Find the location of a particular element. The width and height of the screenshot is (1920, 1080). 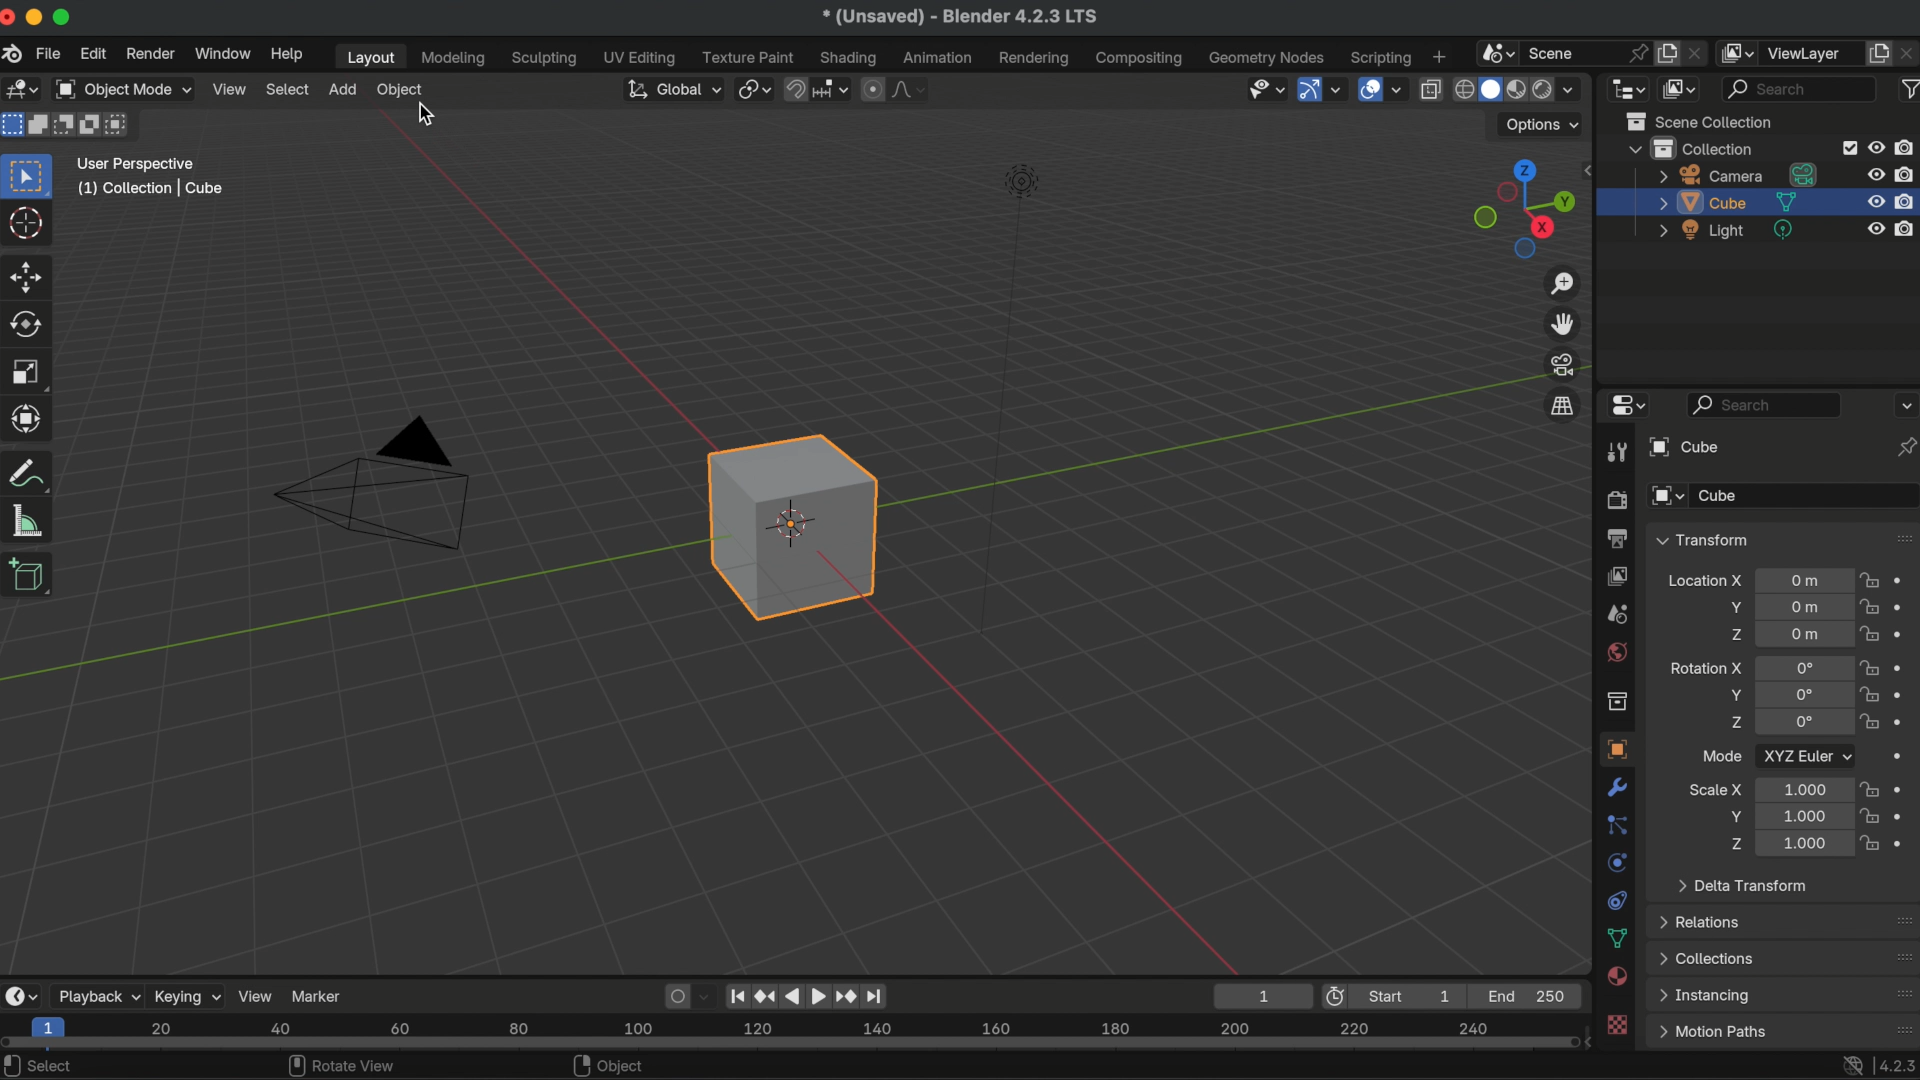

scale location is located at coordinates (1800, 815).